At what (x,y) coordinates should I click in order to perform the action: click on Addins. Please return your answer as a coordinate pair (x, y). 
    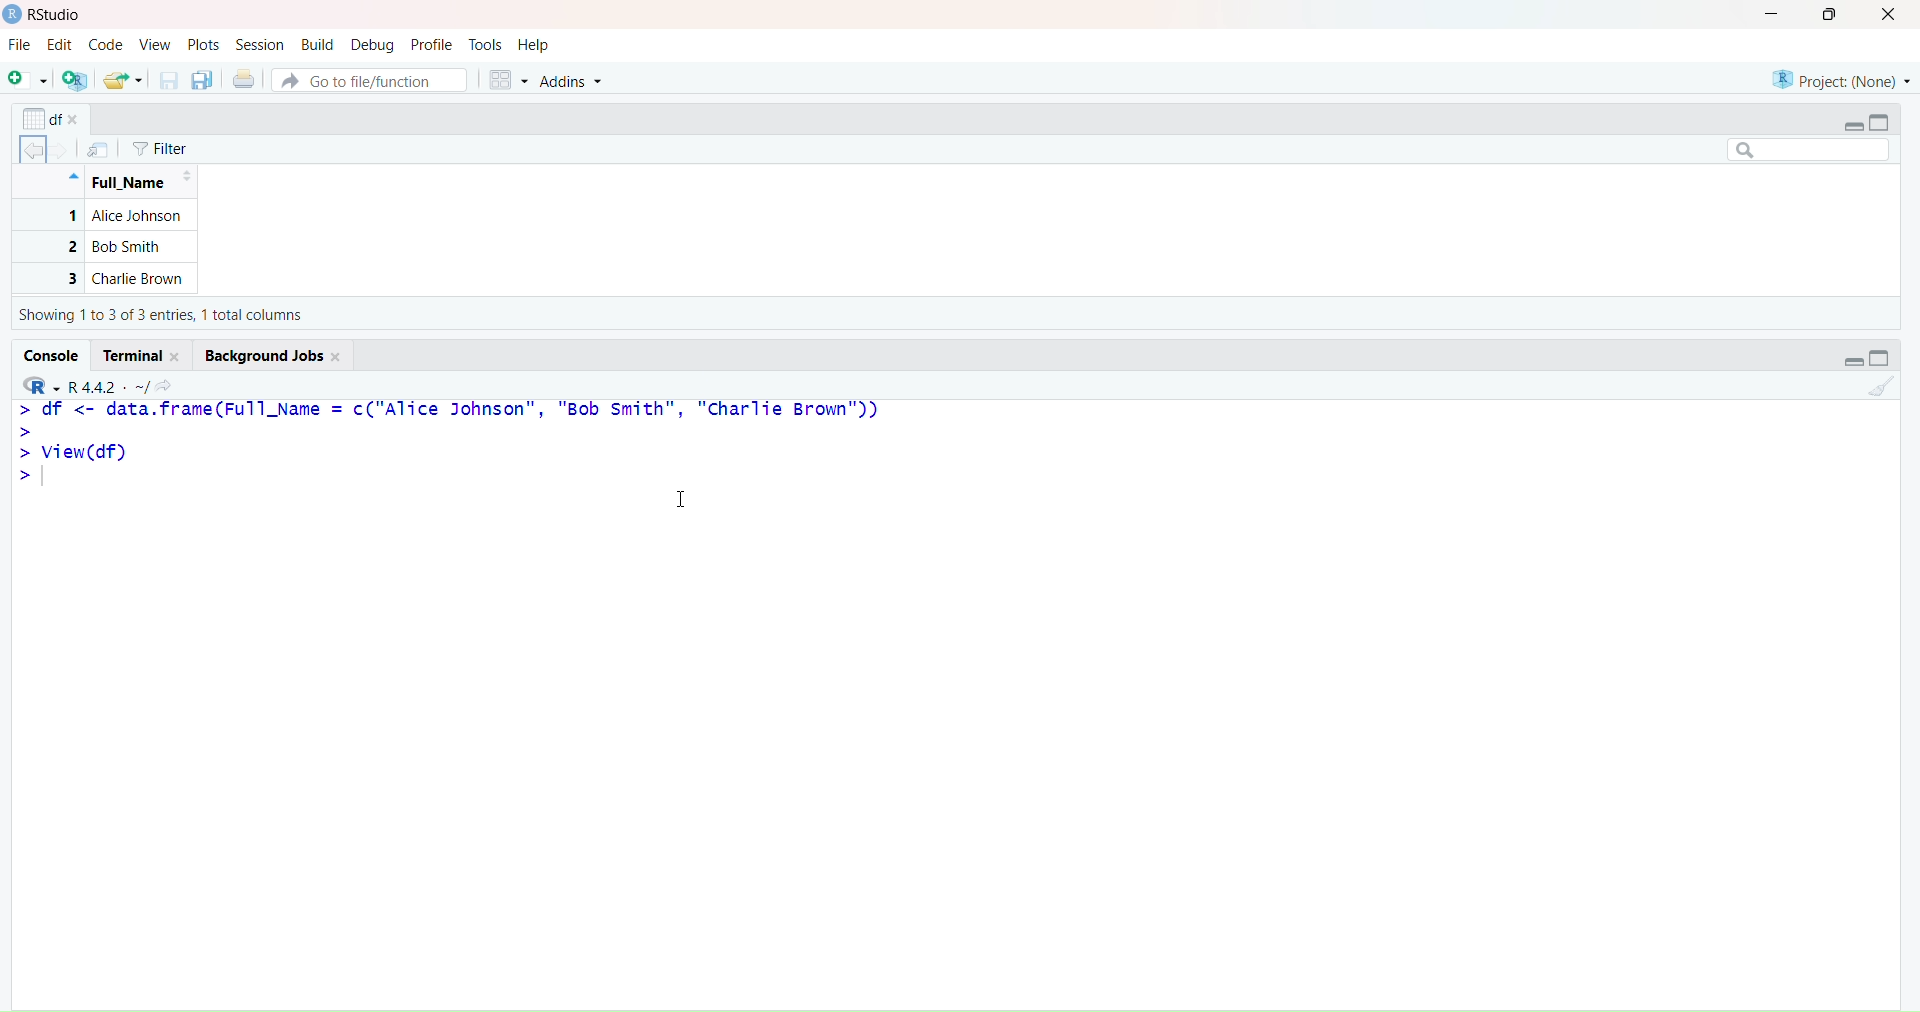
    Looking at the image, I should click on (575, 81).